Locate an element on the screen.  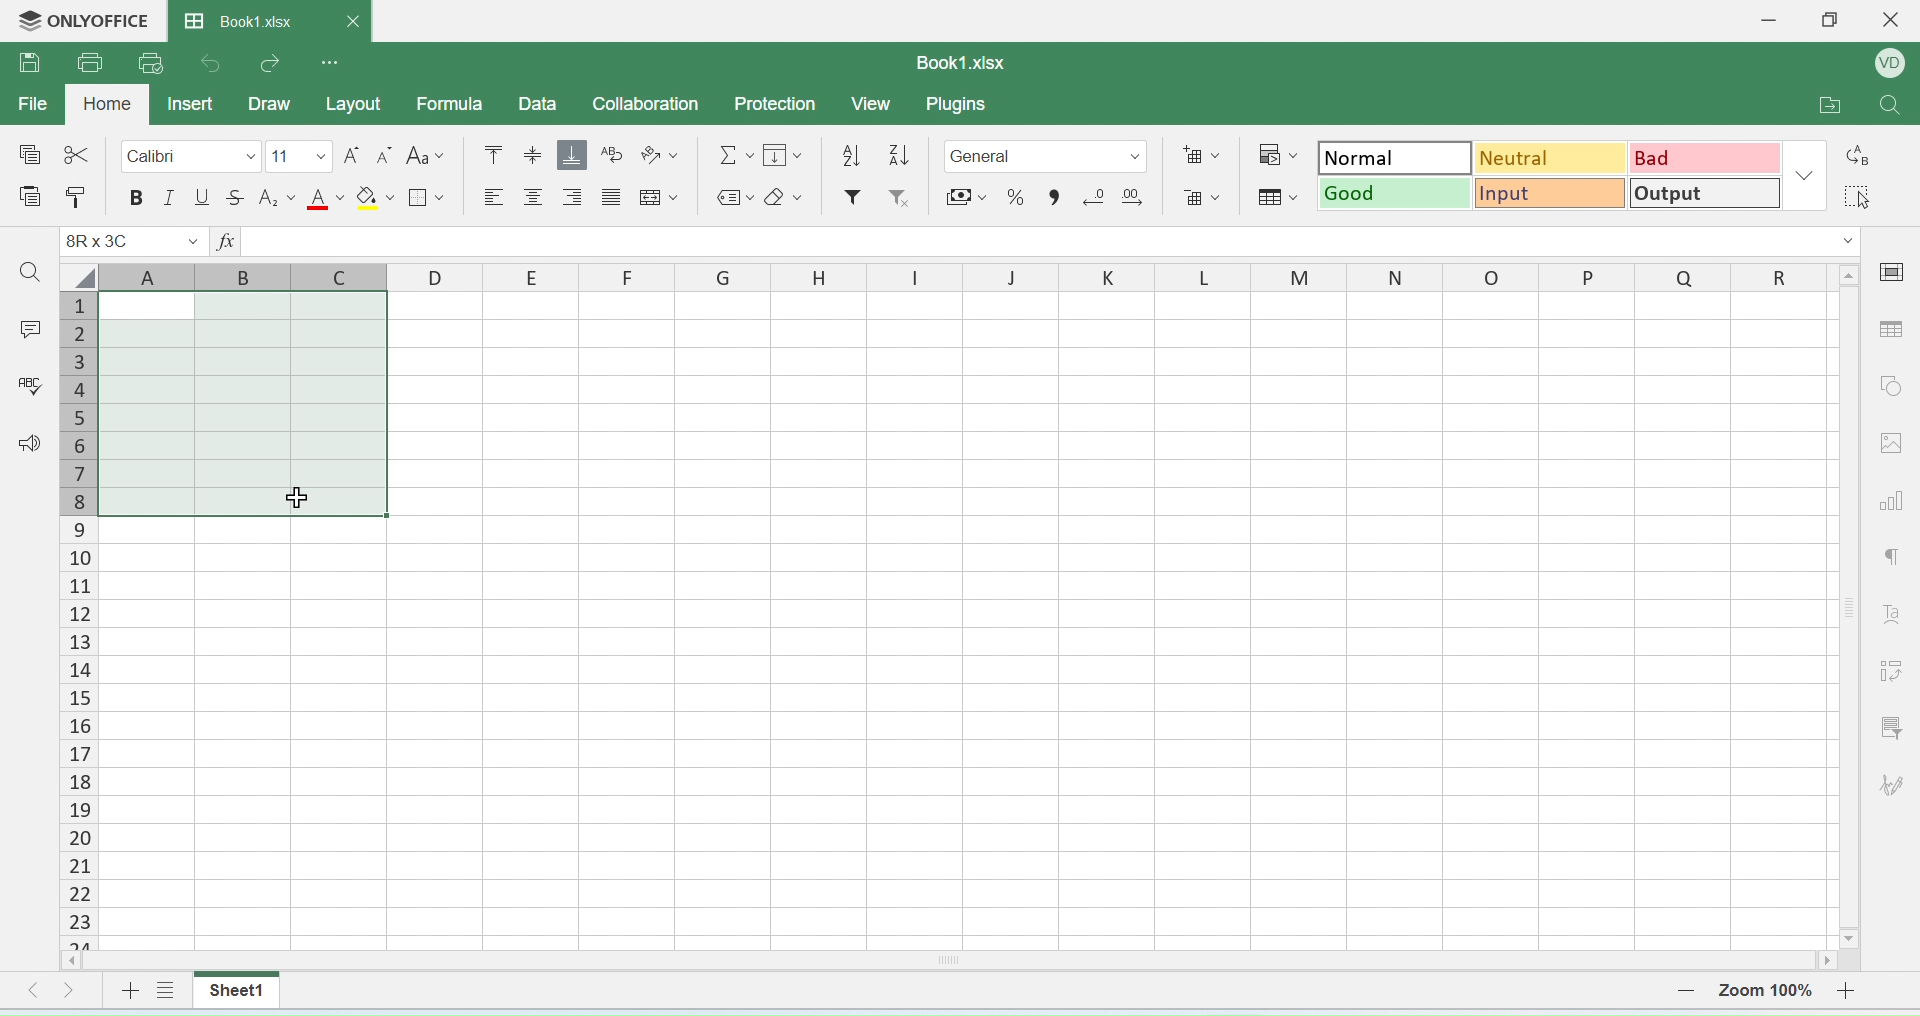
move right is located at coordinates (70, 993).